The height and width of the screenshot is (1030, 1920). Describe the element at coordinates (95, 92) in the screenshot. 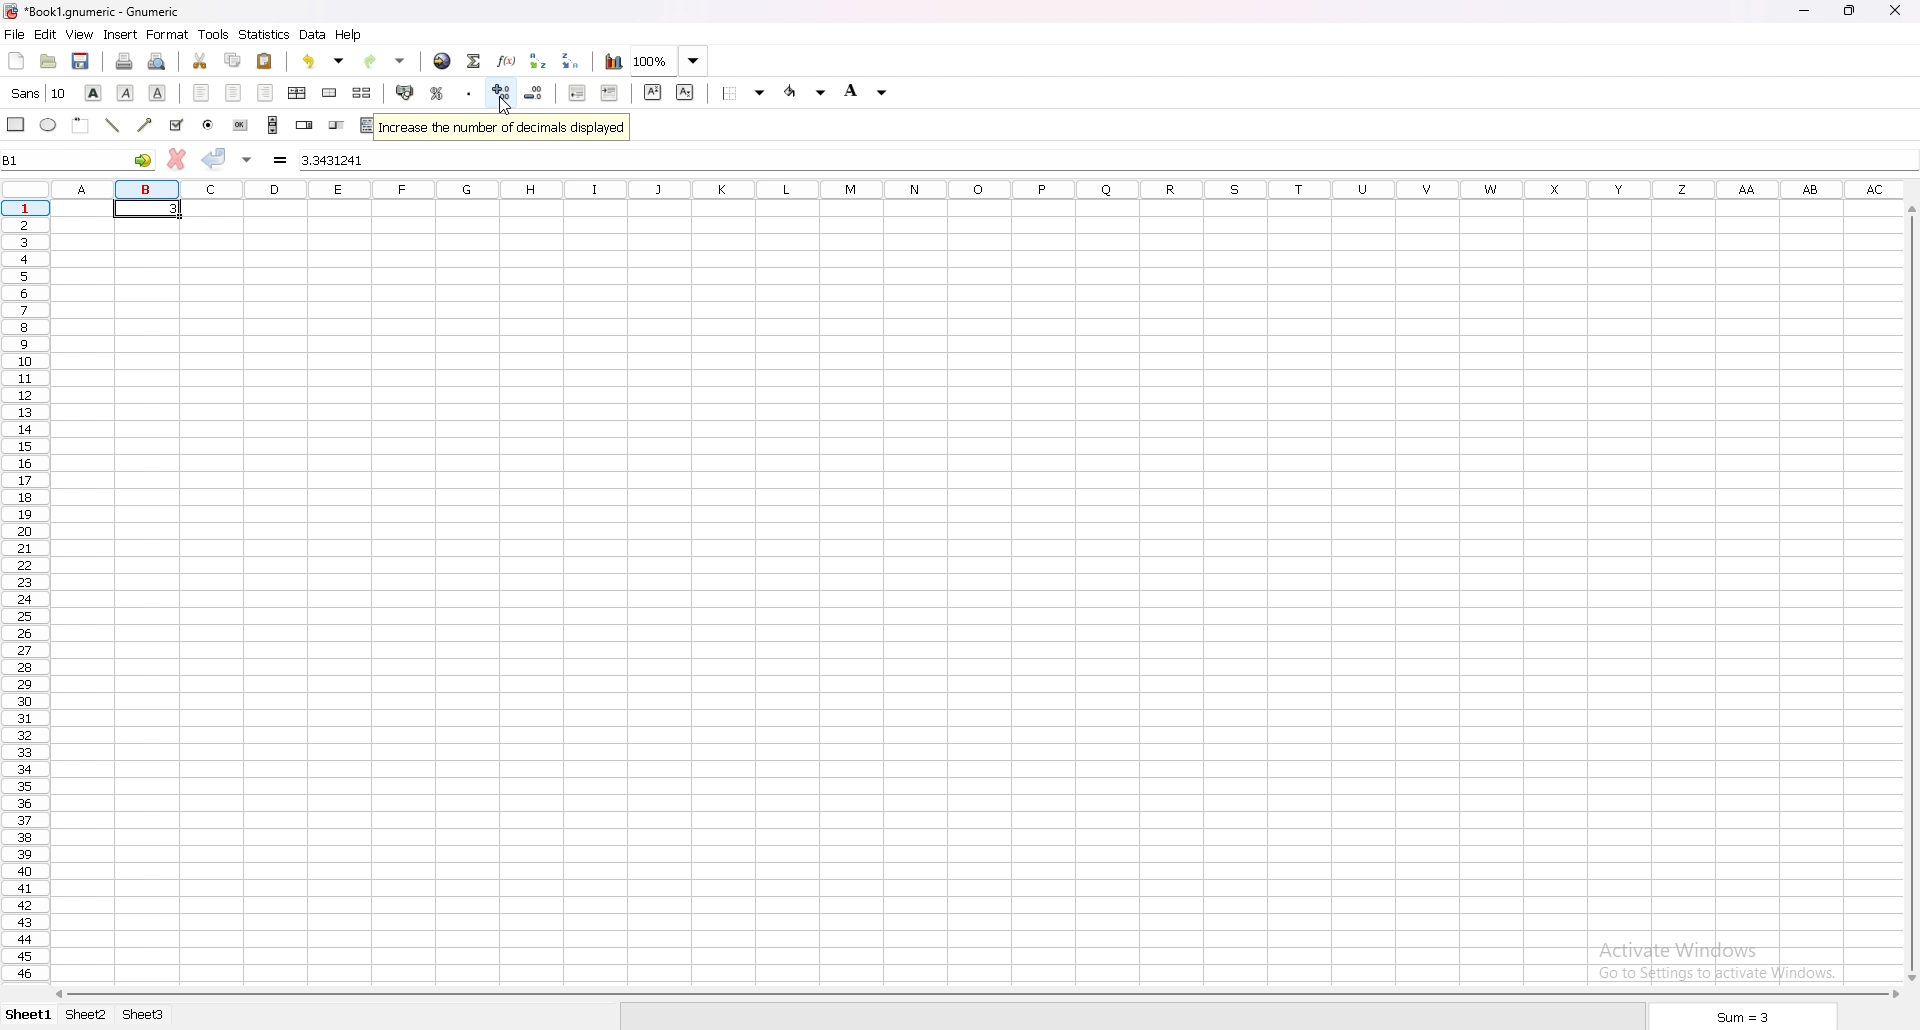

I see `bold` at that location.